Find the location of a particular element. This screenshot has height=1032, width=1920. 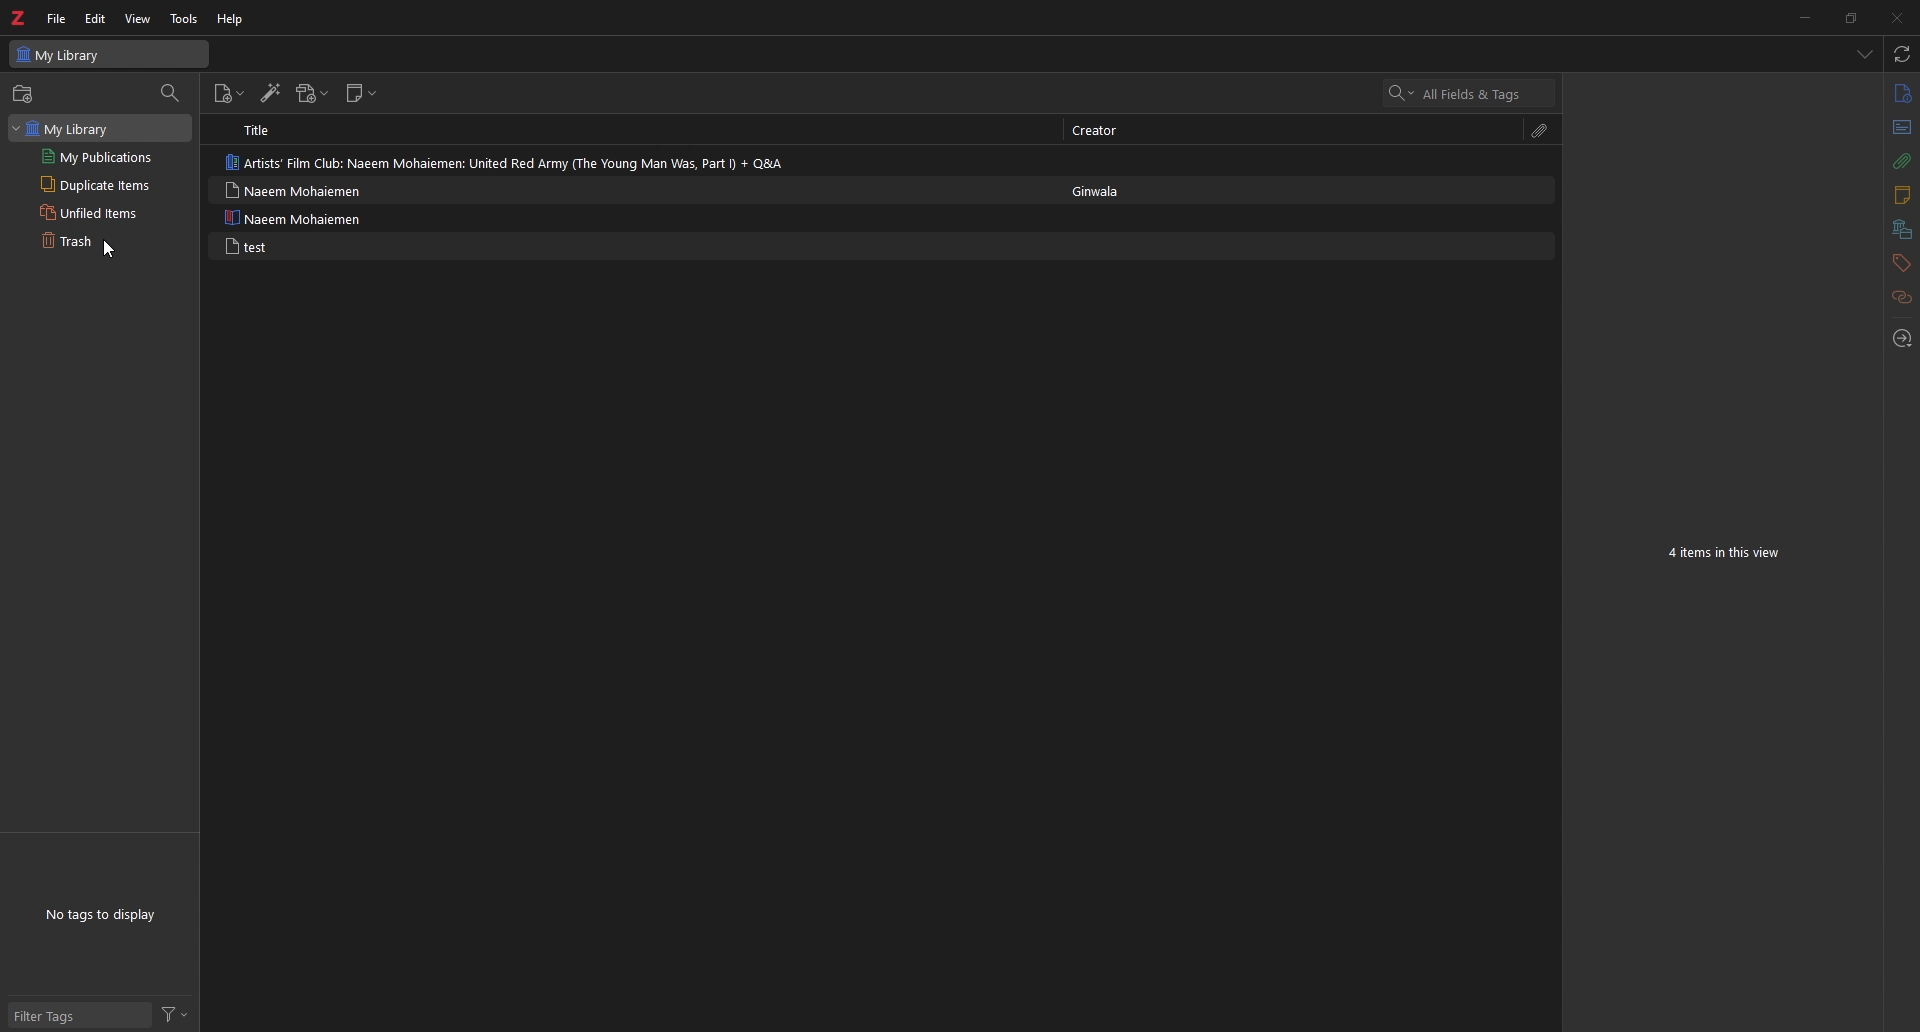

new collection is located at coordinates (26, 94).